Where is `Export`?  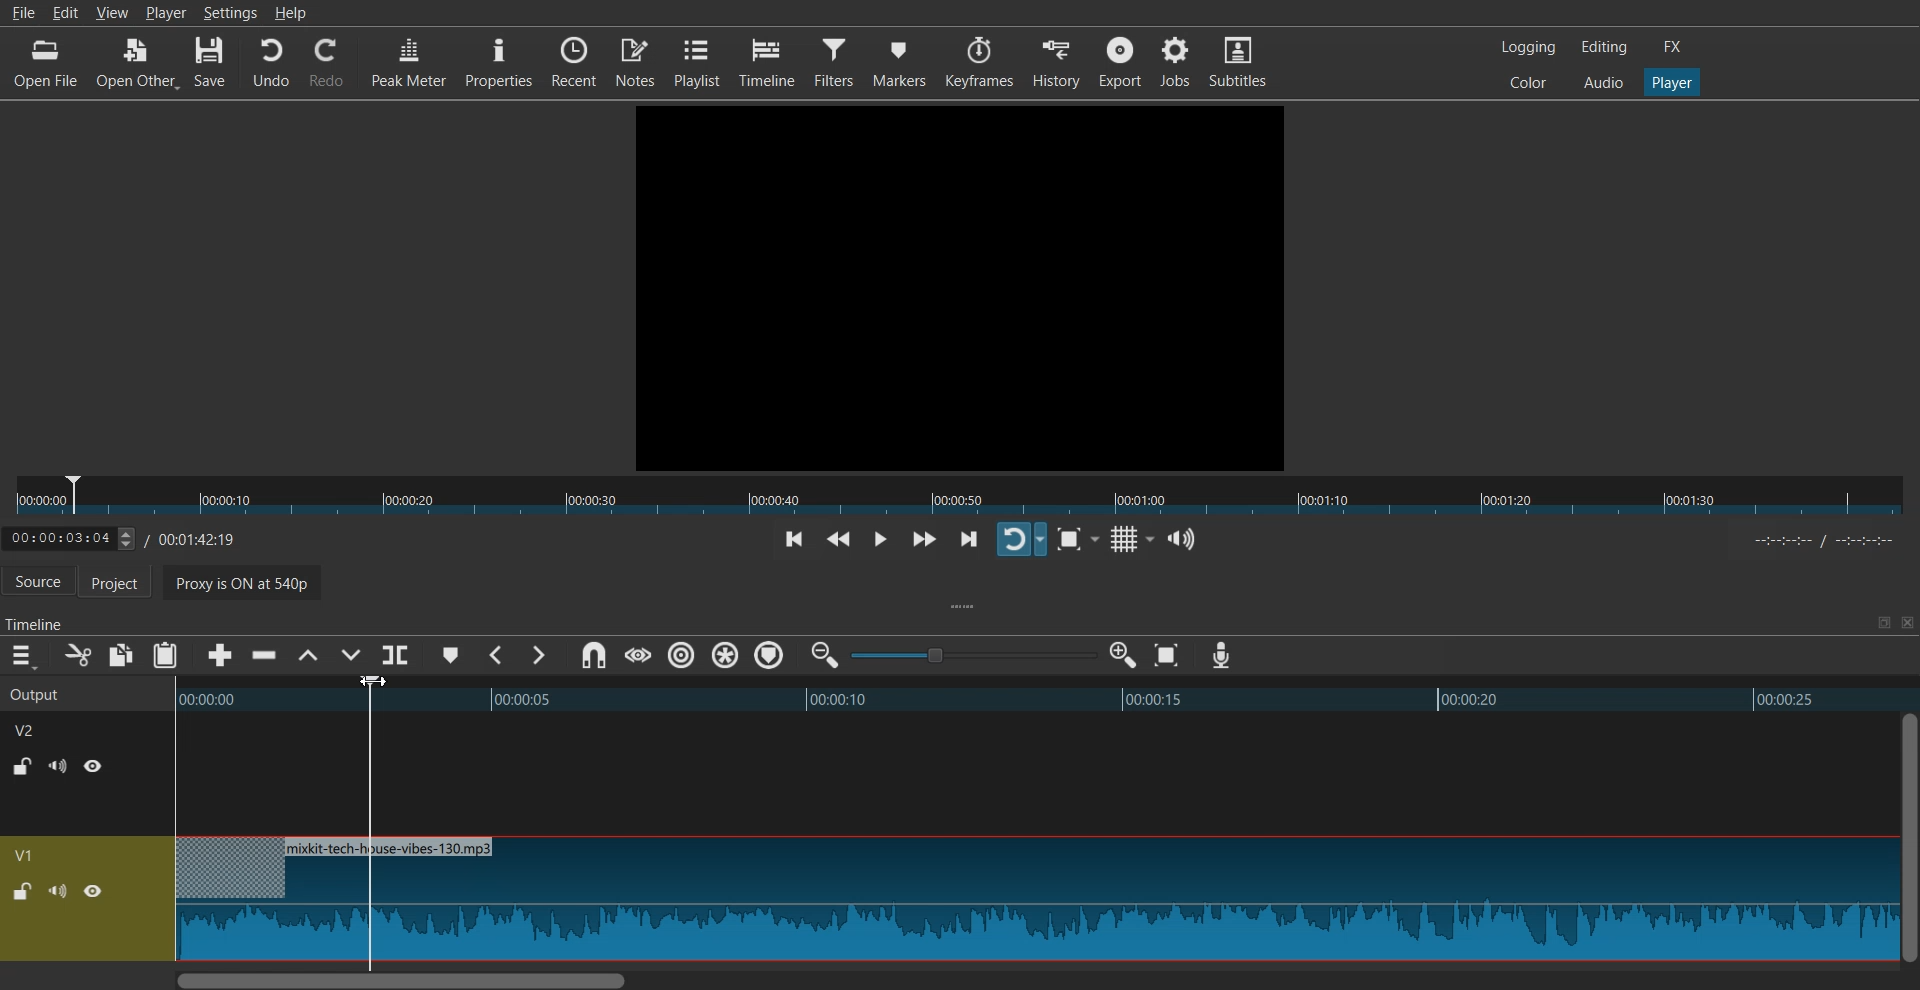 Export is located at coordinates (1120, 61).